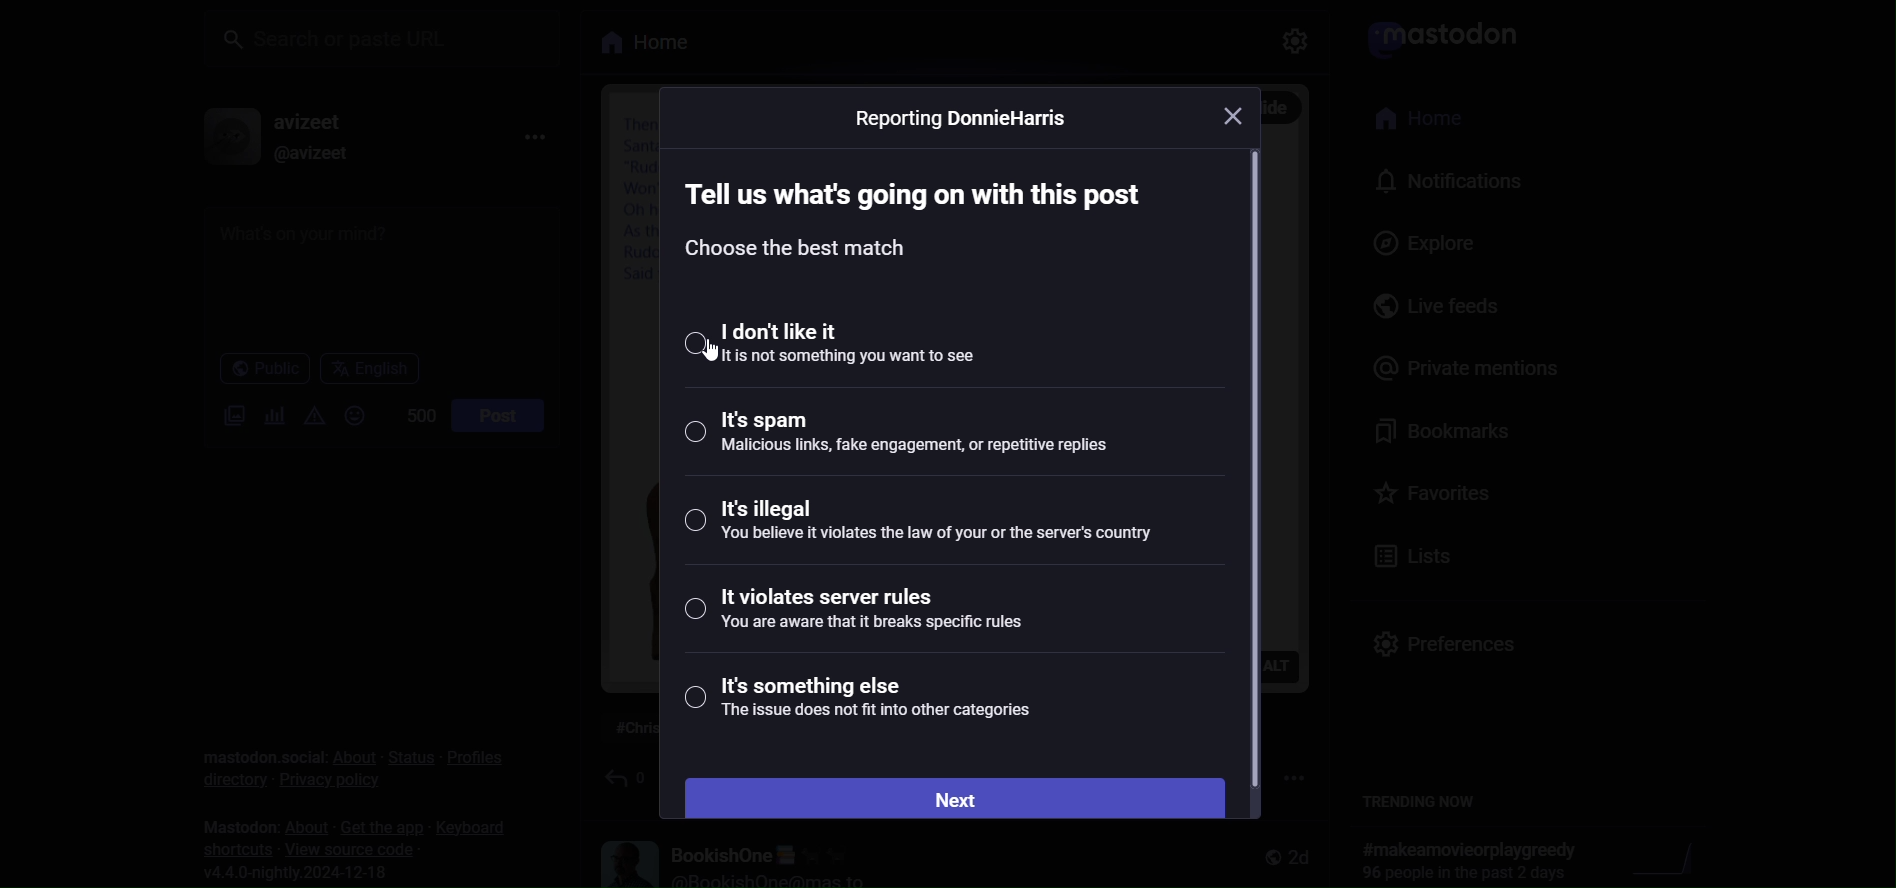 Image resolution: width=1896 pixels, height=888 pixels. What do you see at coordinates (351, 757) in the screenshot?
I see `about` at bounding box center [351, 757].